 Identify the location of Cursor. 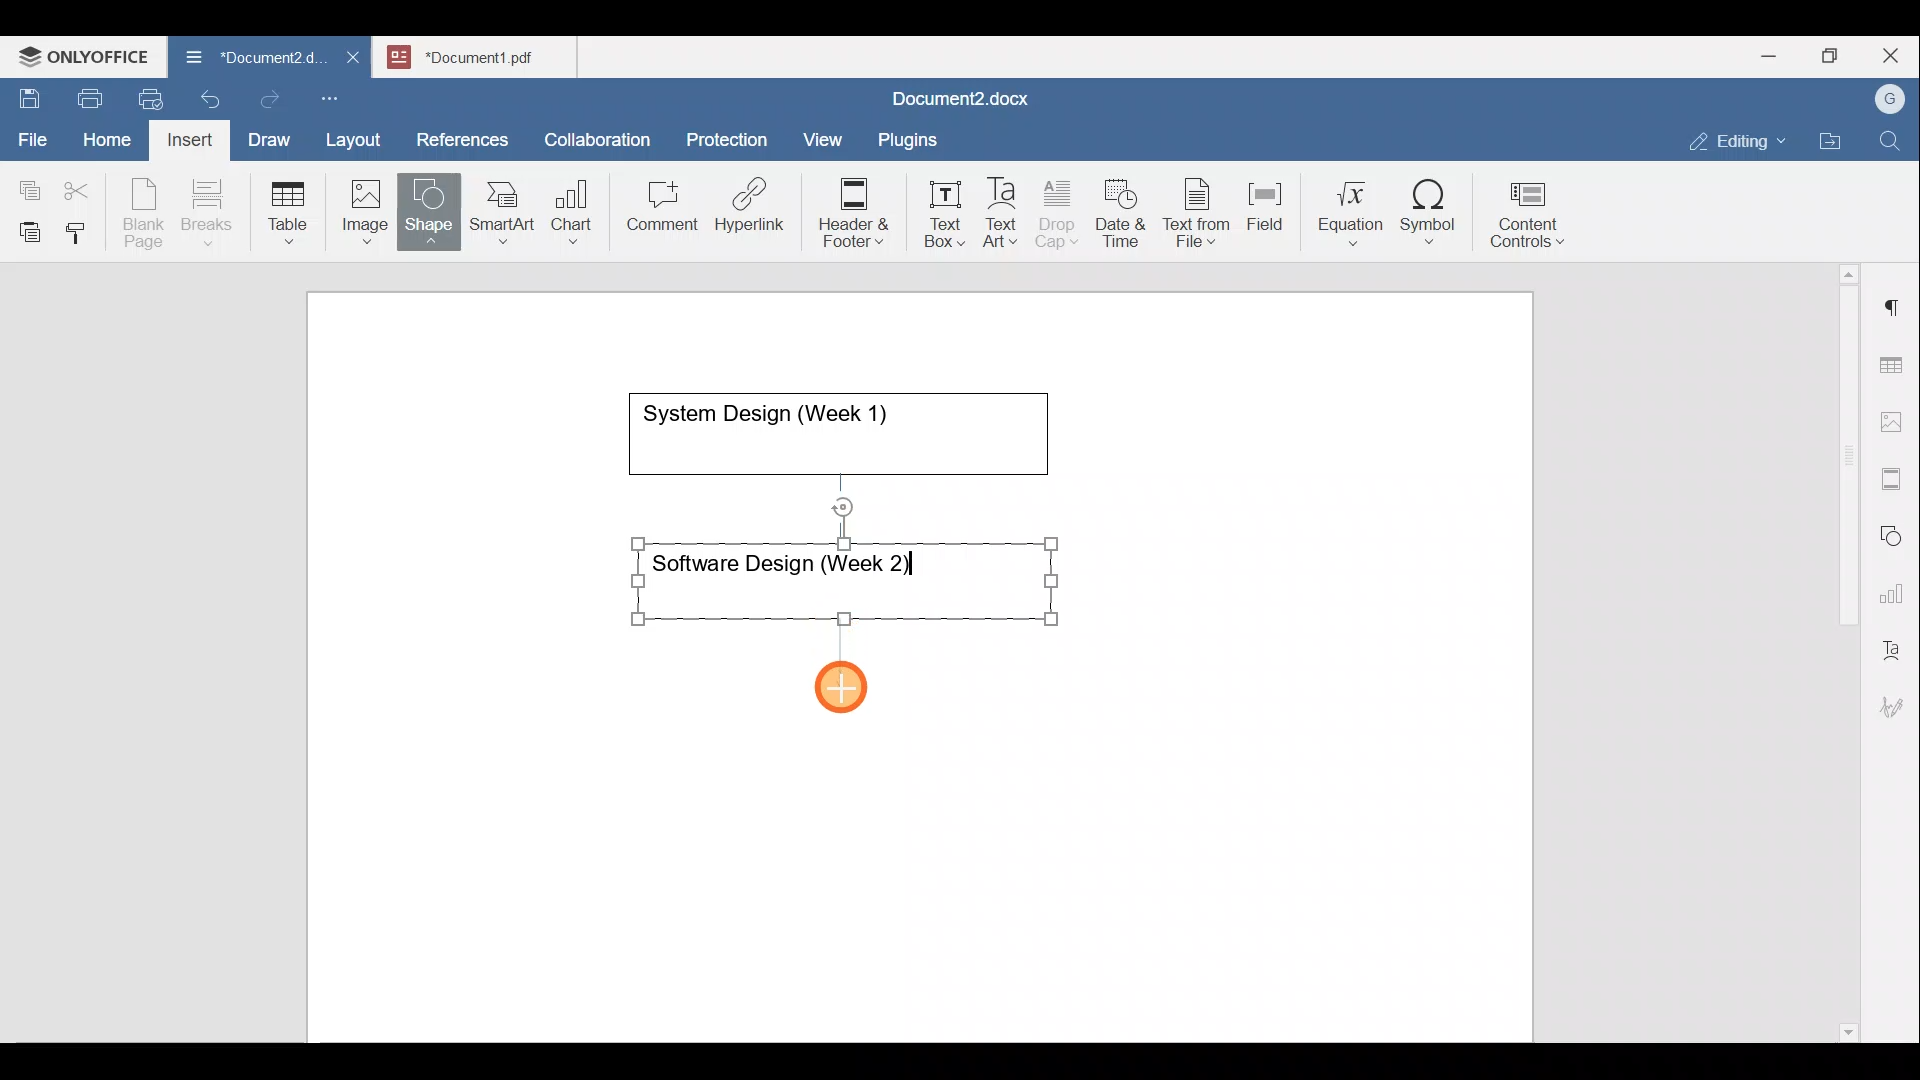
(848, 690).